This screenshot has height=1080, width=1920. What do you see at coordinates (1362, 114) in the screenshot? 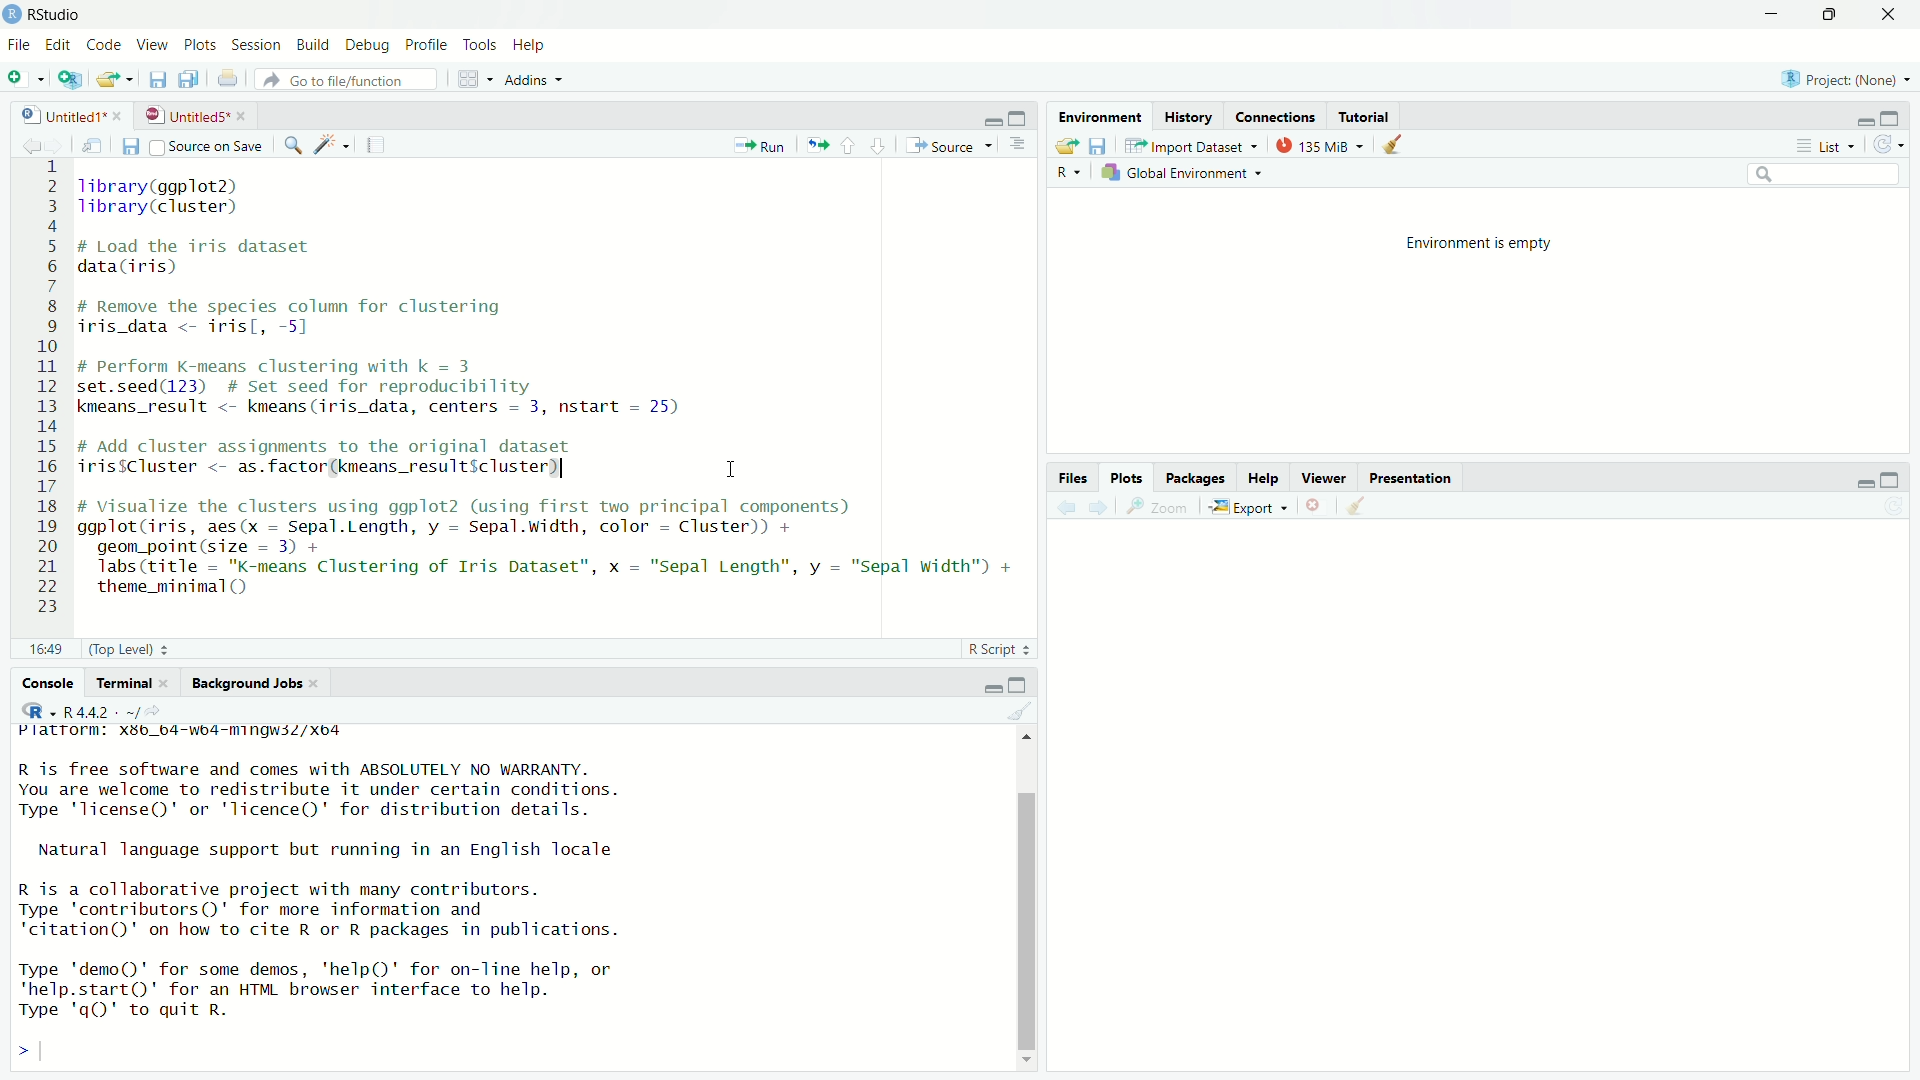
I see `Tutorial` at bounding box center [1362, 114].